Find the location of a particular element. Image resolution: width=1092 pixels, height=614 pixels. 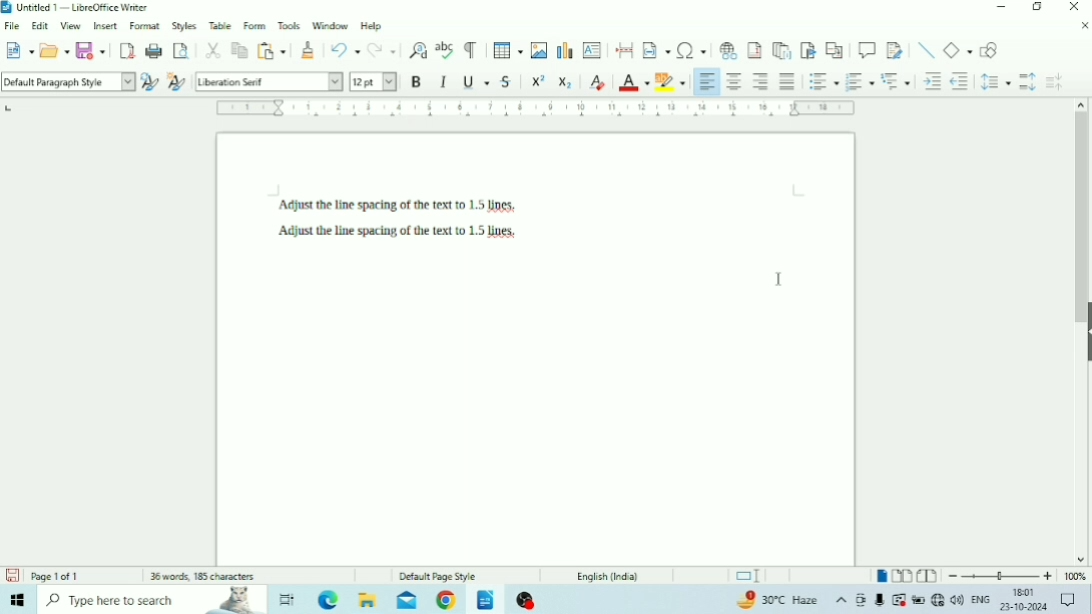

Insert PageBreak is located at coordinates (625, 49).